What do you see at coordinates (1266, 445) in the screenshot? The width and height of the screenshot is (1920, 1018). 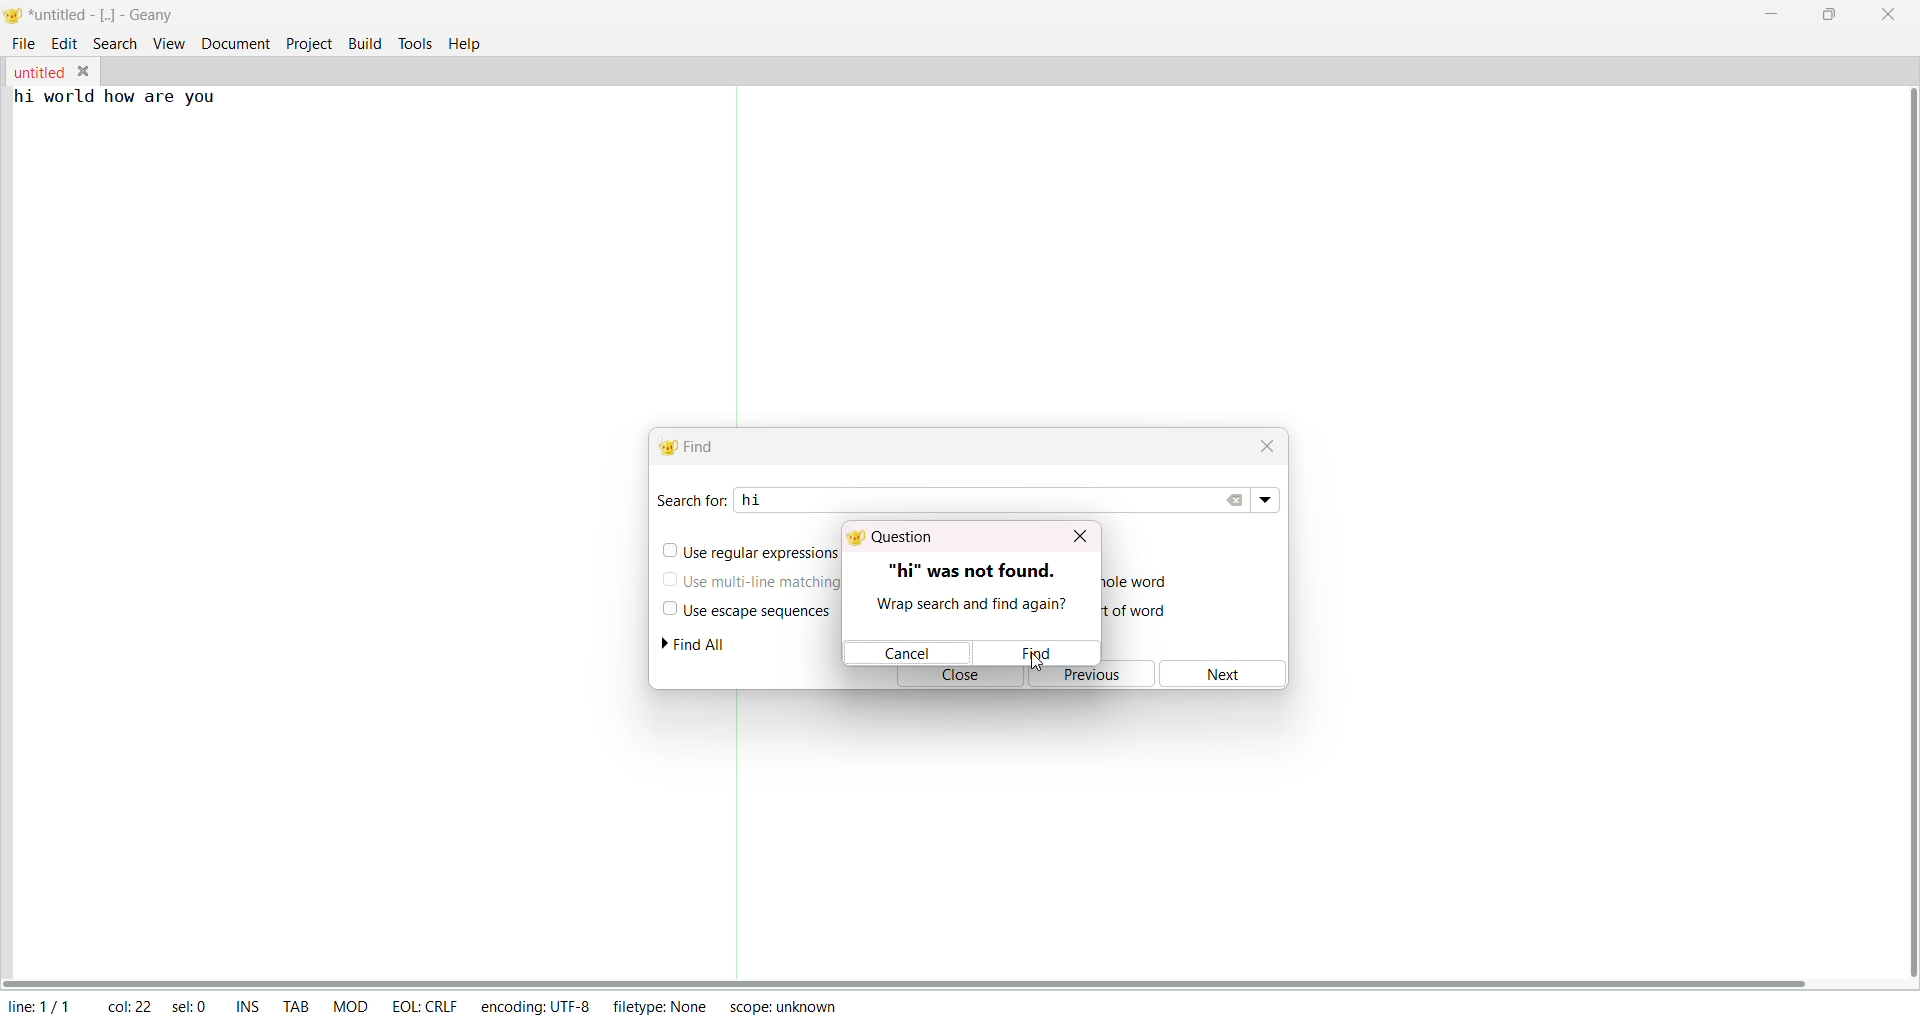 I see `close` at bounding box center [1266, 445].